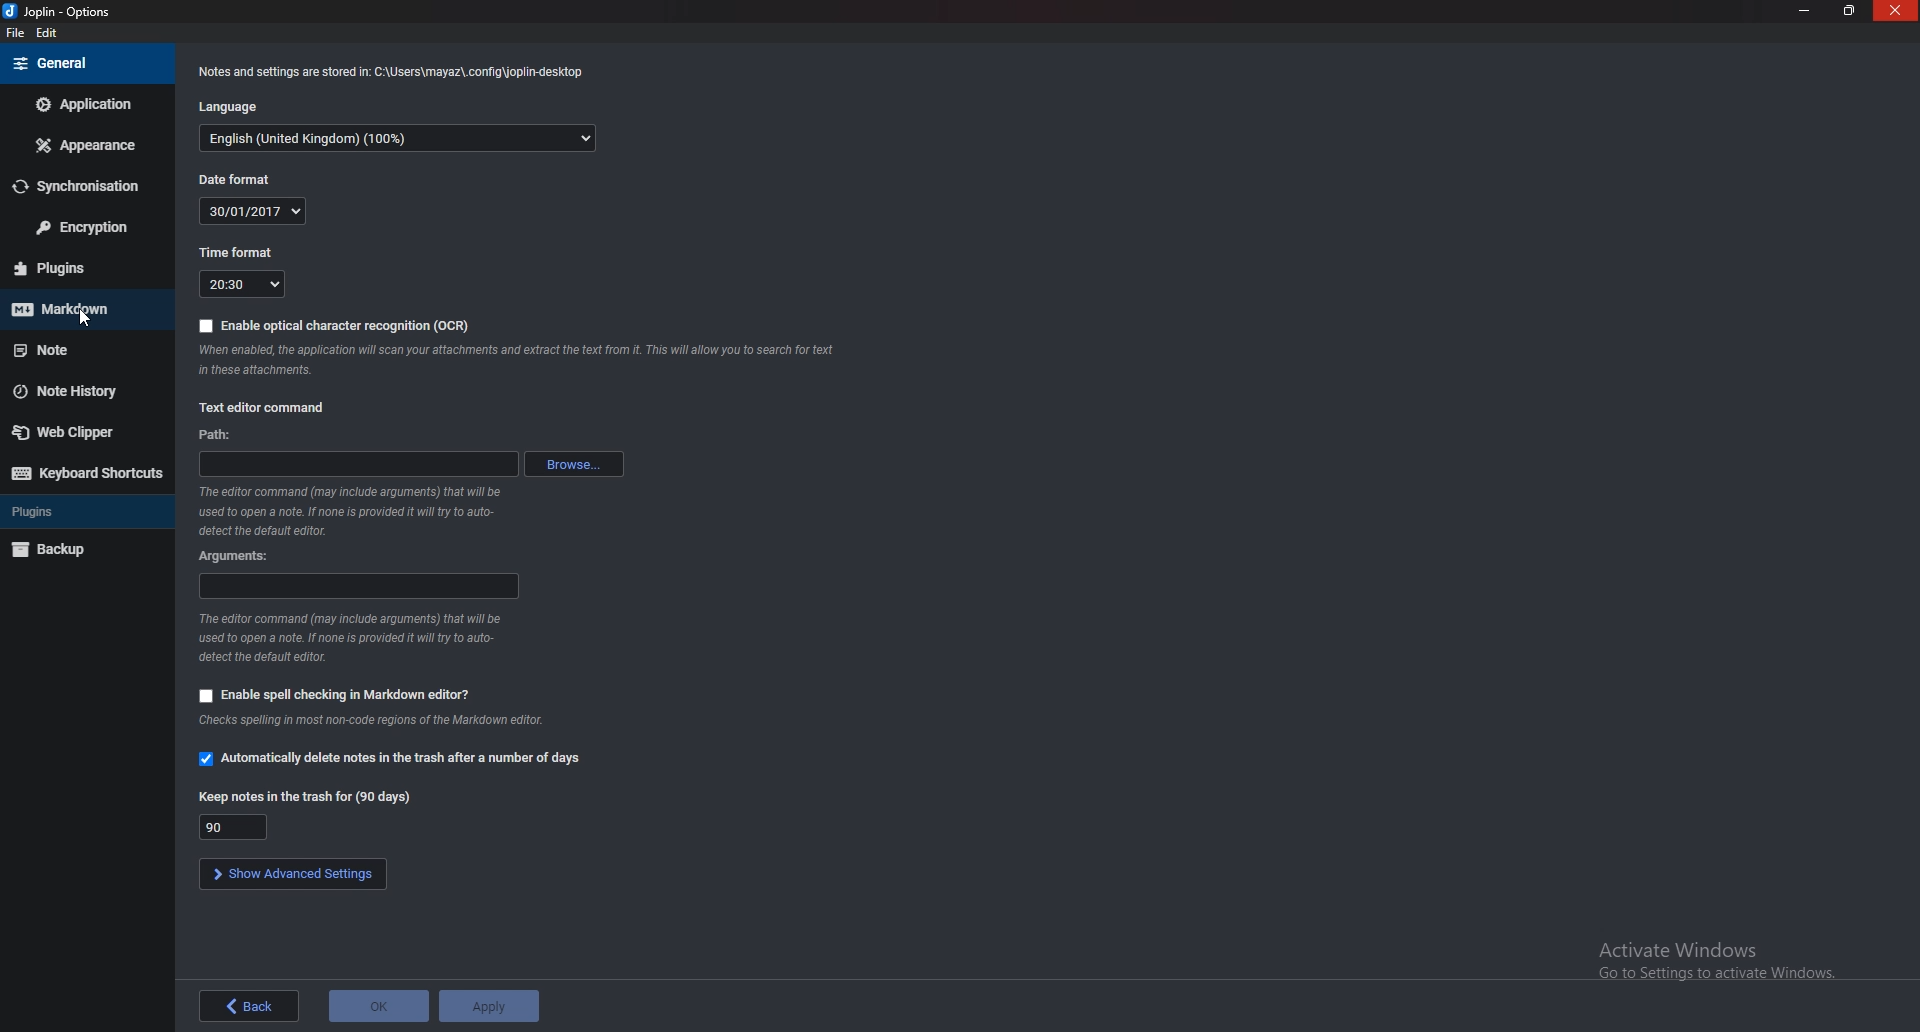  Describe the element at coordinates (62, 10) in the screenshot. I see `options` at that location.